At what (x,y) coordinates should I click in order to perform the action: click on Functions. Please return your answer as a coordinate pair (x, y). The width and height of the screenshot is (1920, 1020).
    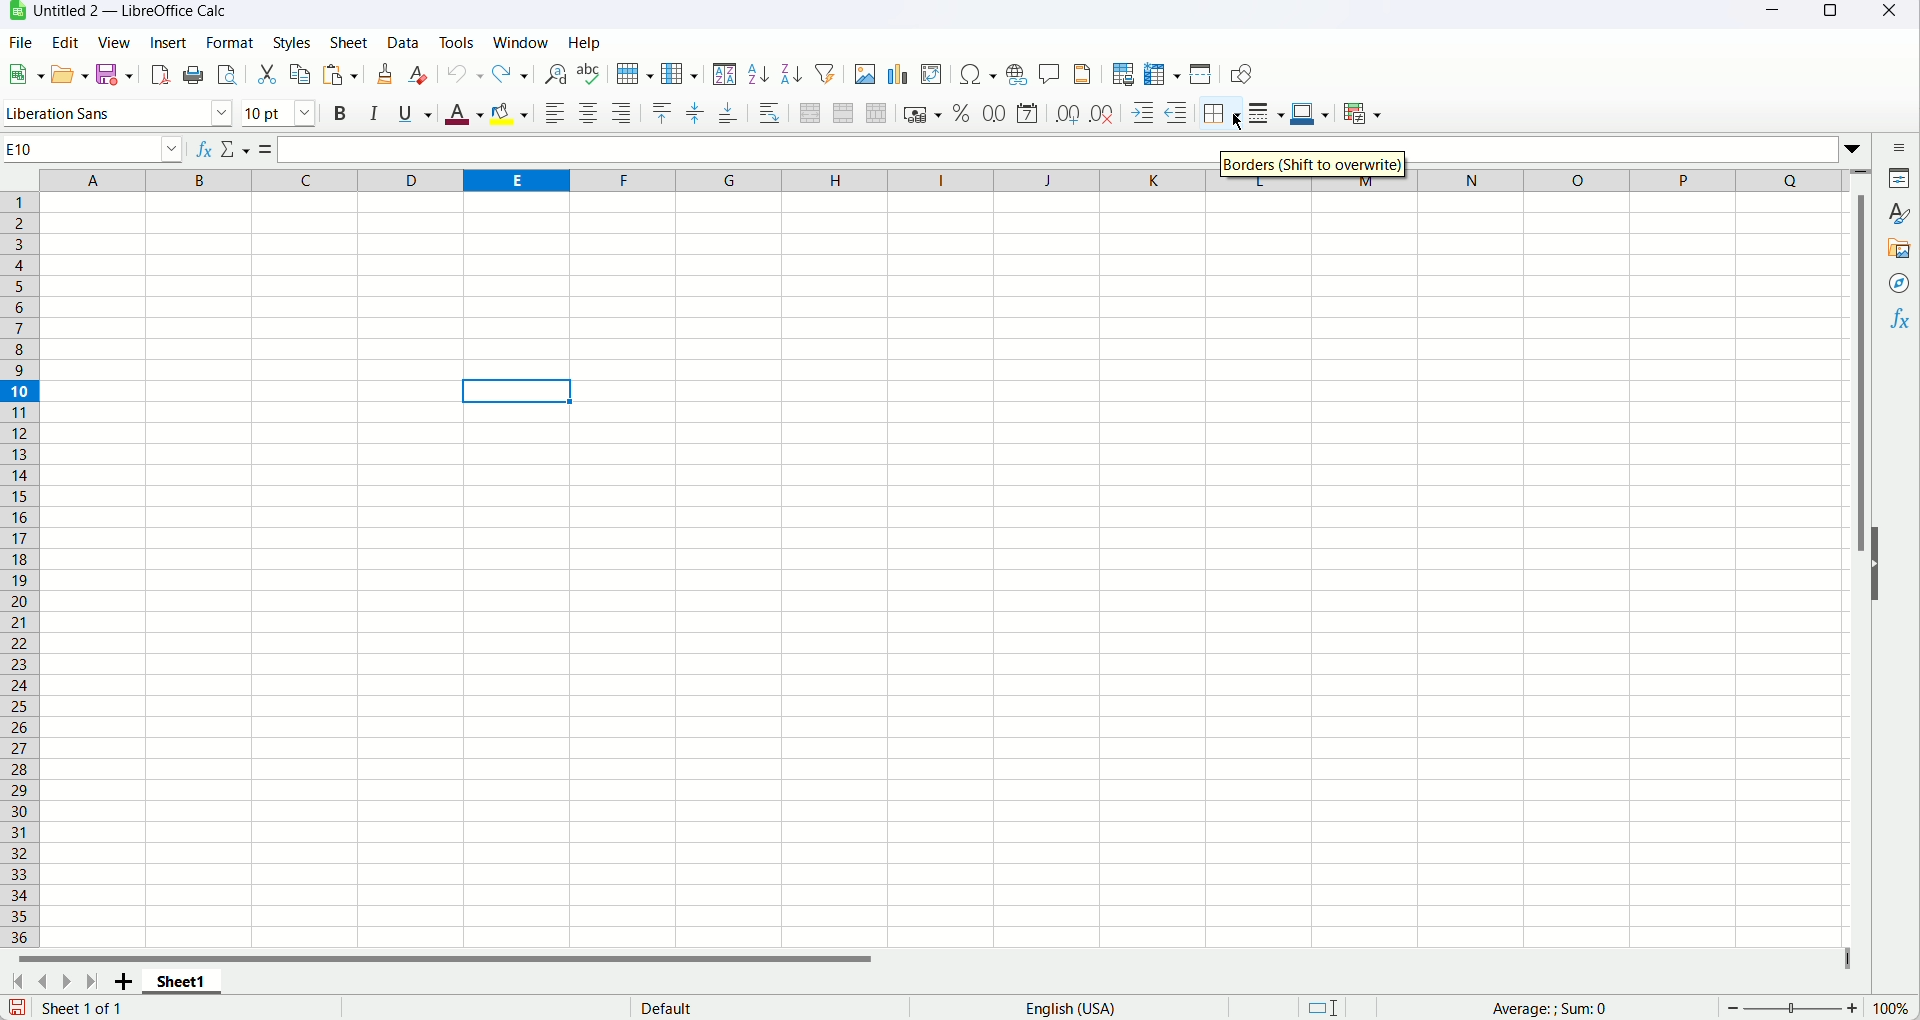
    Looking at the image, I should click on (1901, 320).